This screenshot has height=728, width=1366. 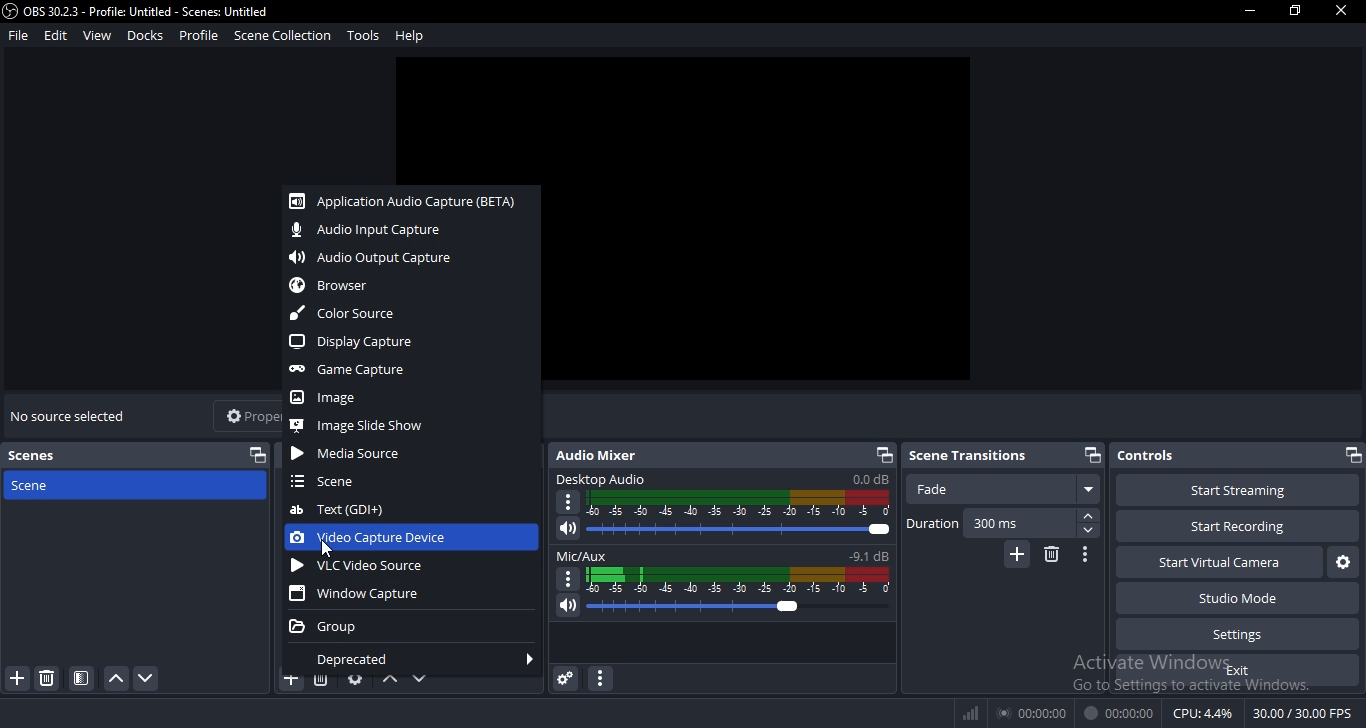 What do you see at coordinates (350, 457) in the screenshot?
I see `media source` at bounding box center [350, 457].